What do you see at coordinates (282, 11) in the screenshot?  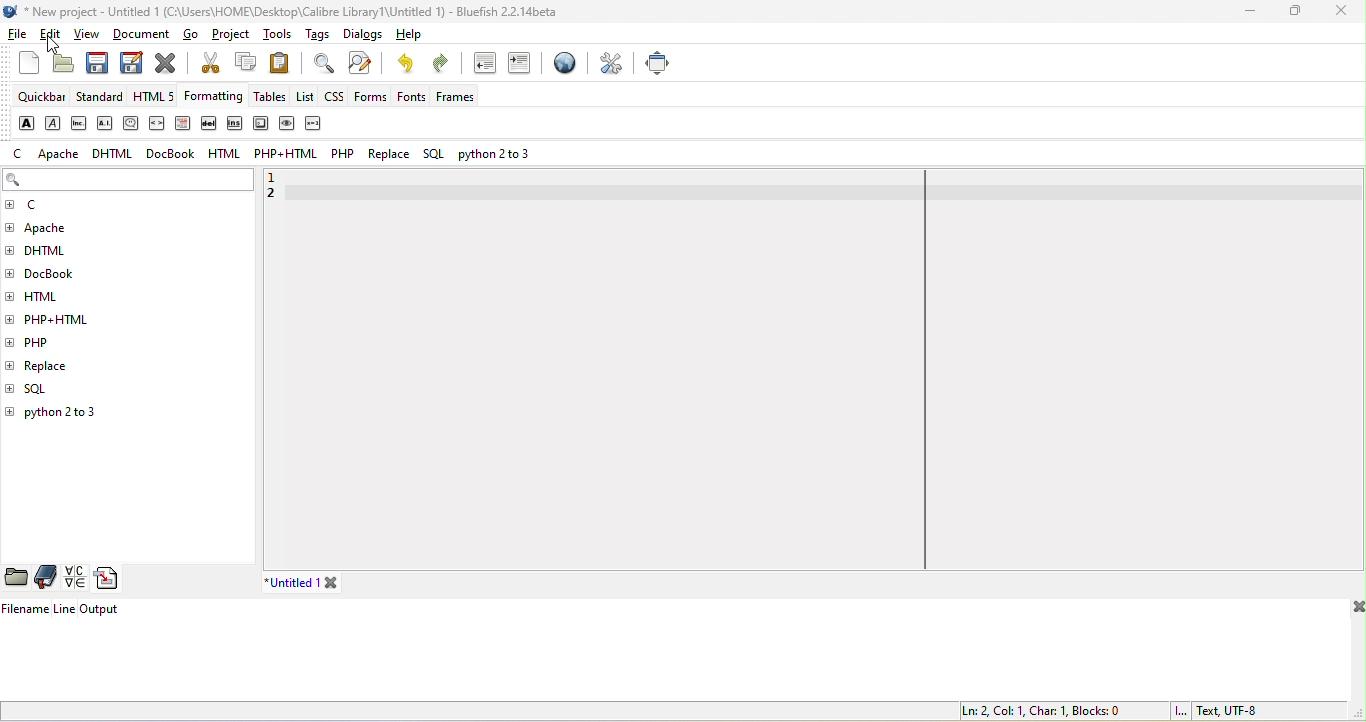 I see `title` at bounding box center [282, 11].